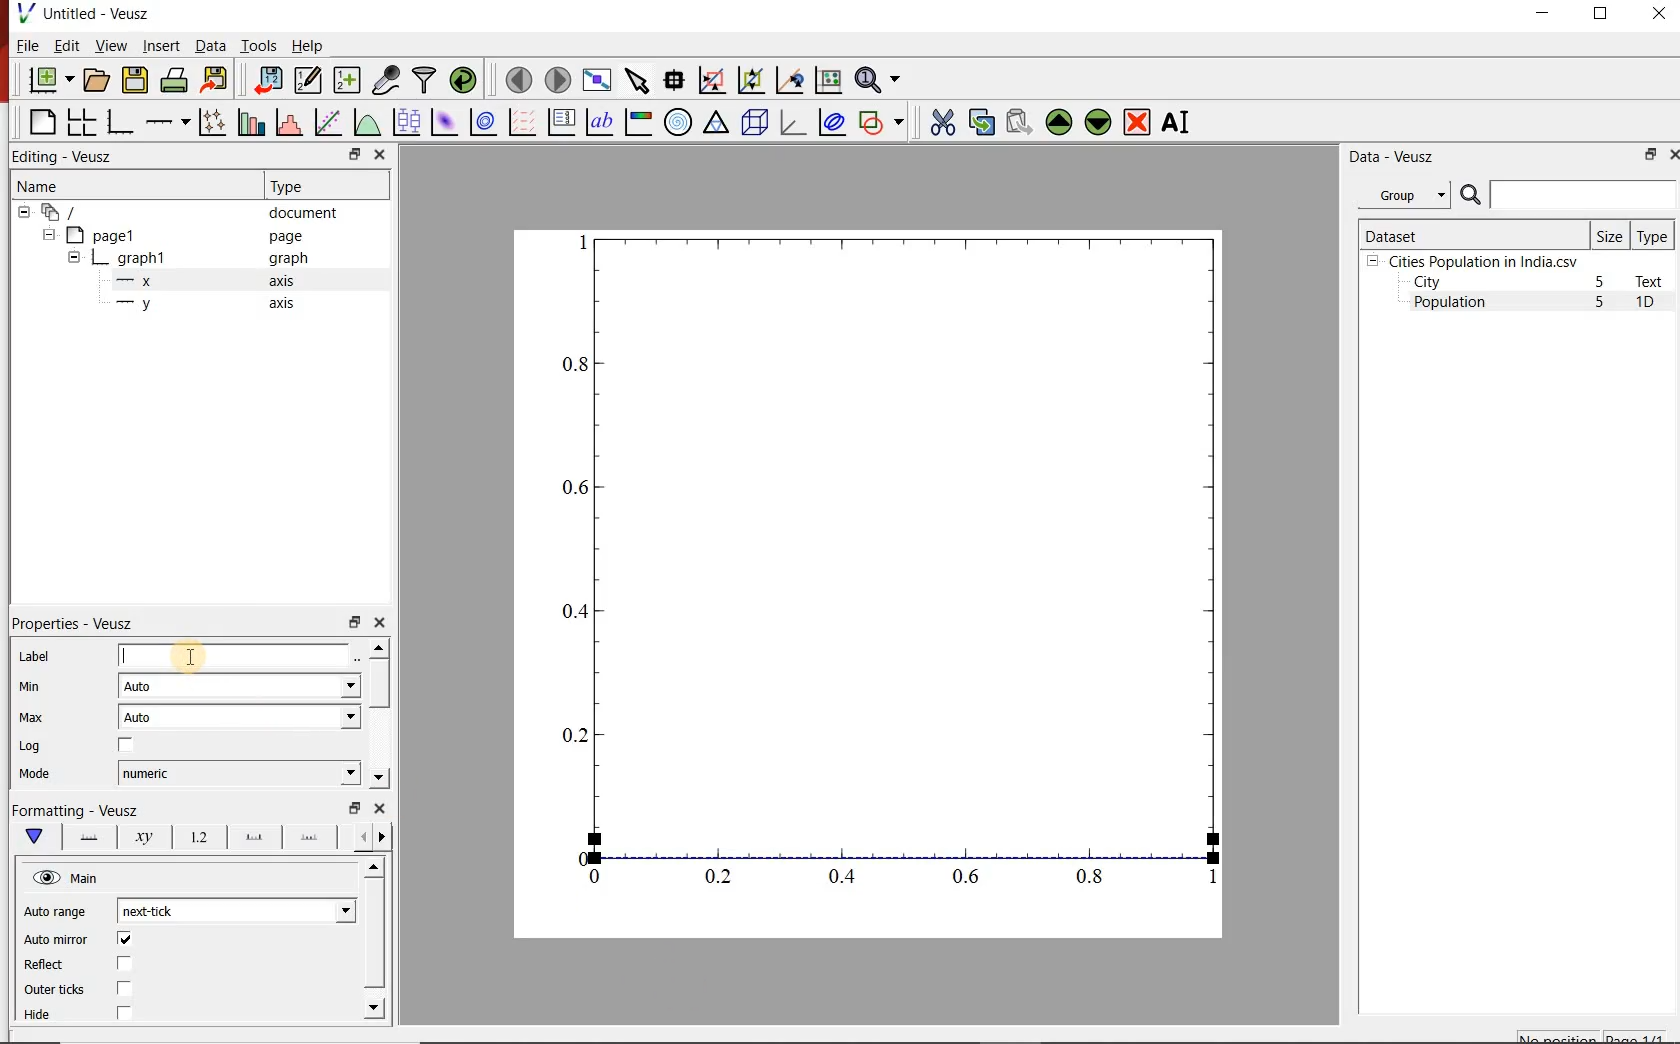 The width and height of the screenshot is (1680, 1044). Describe the element at coordinates (366, 122) in the screenshot. I see `plot a function` at that location.